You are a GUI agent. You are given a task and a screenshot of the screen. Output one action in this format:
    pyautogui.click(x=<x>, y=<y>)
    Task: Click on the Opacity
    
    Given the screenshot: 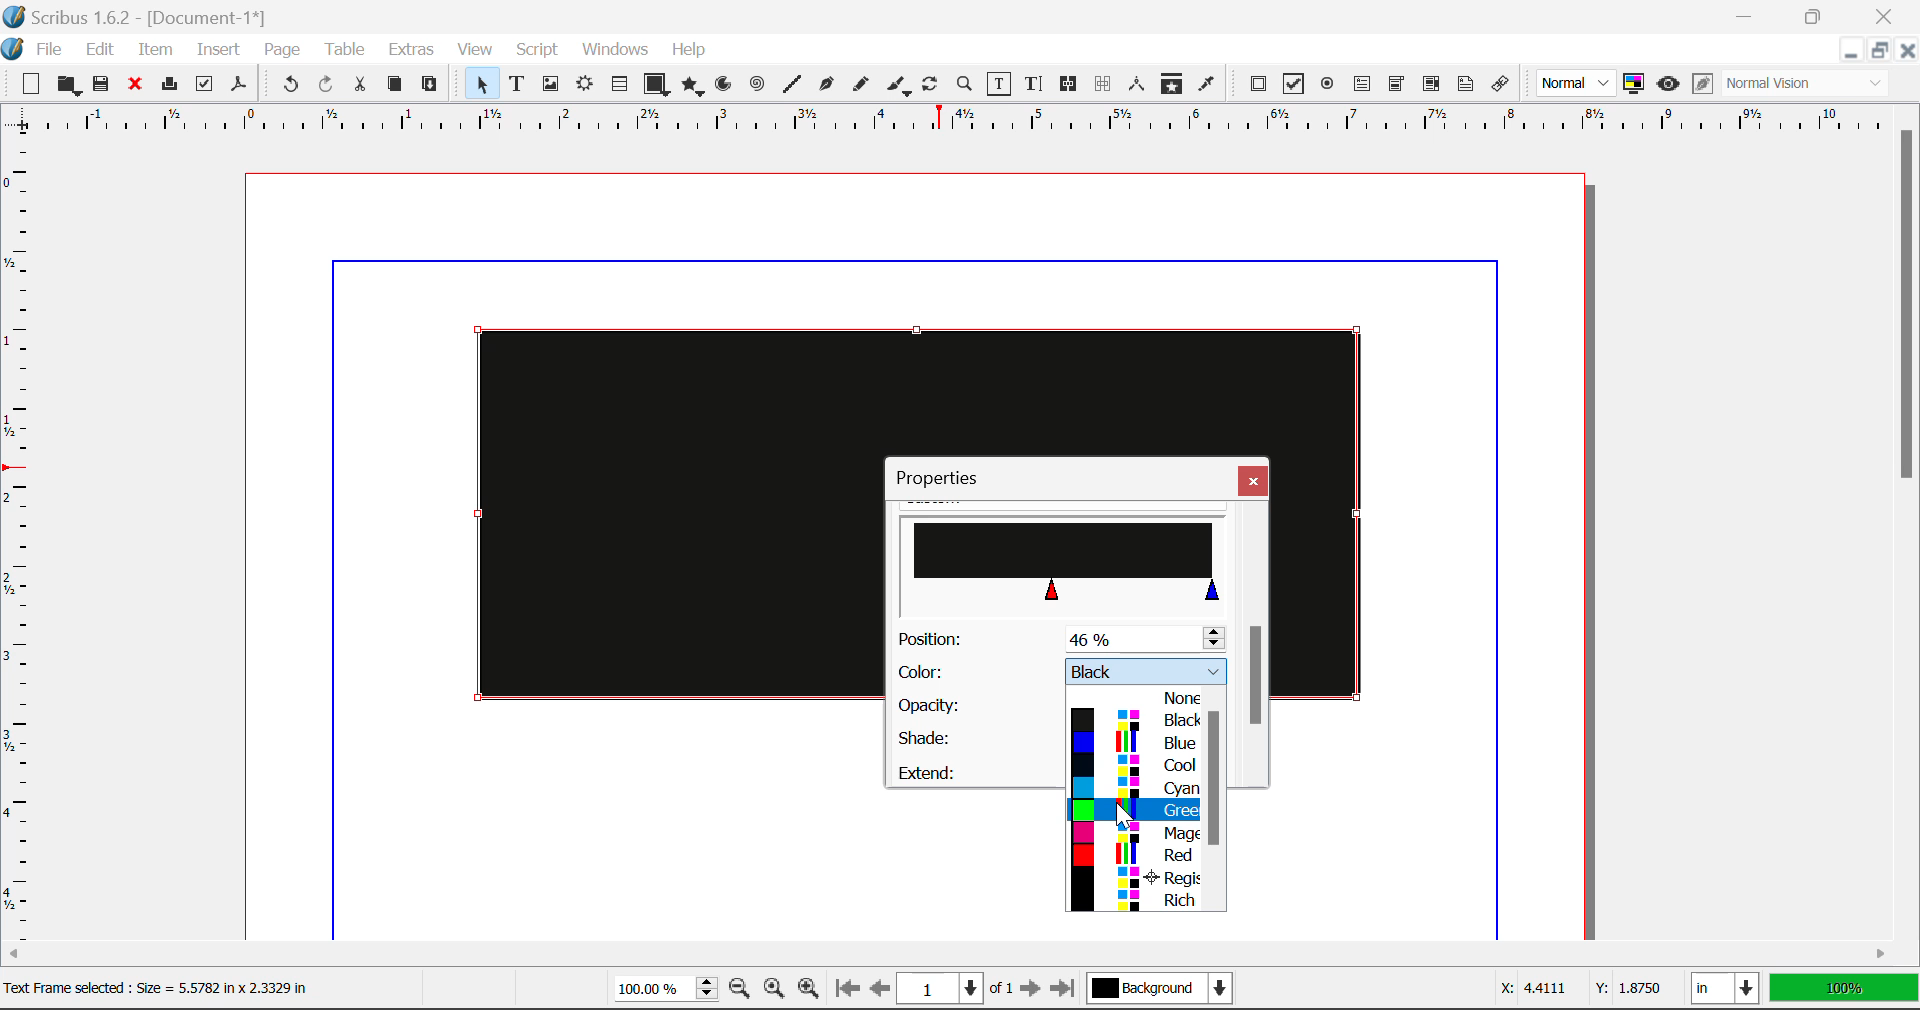 What is the action you would take?
    pyautogui.click(x=970, y=706)
    